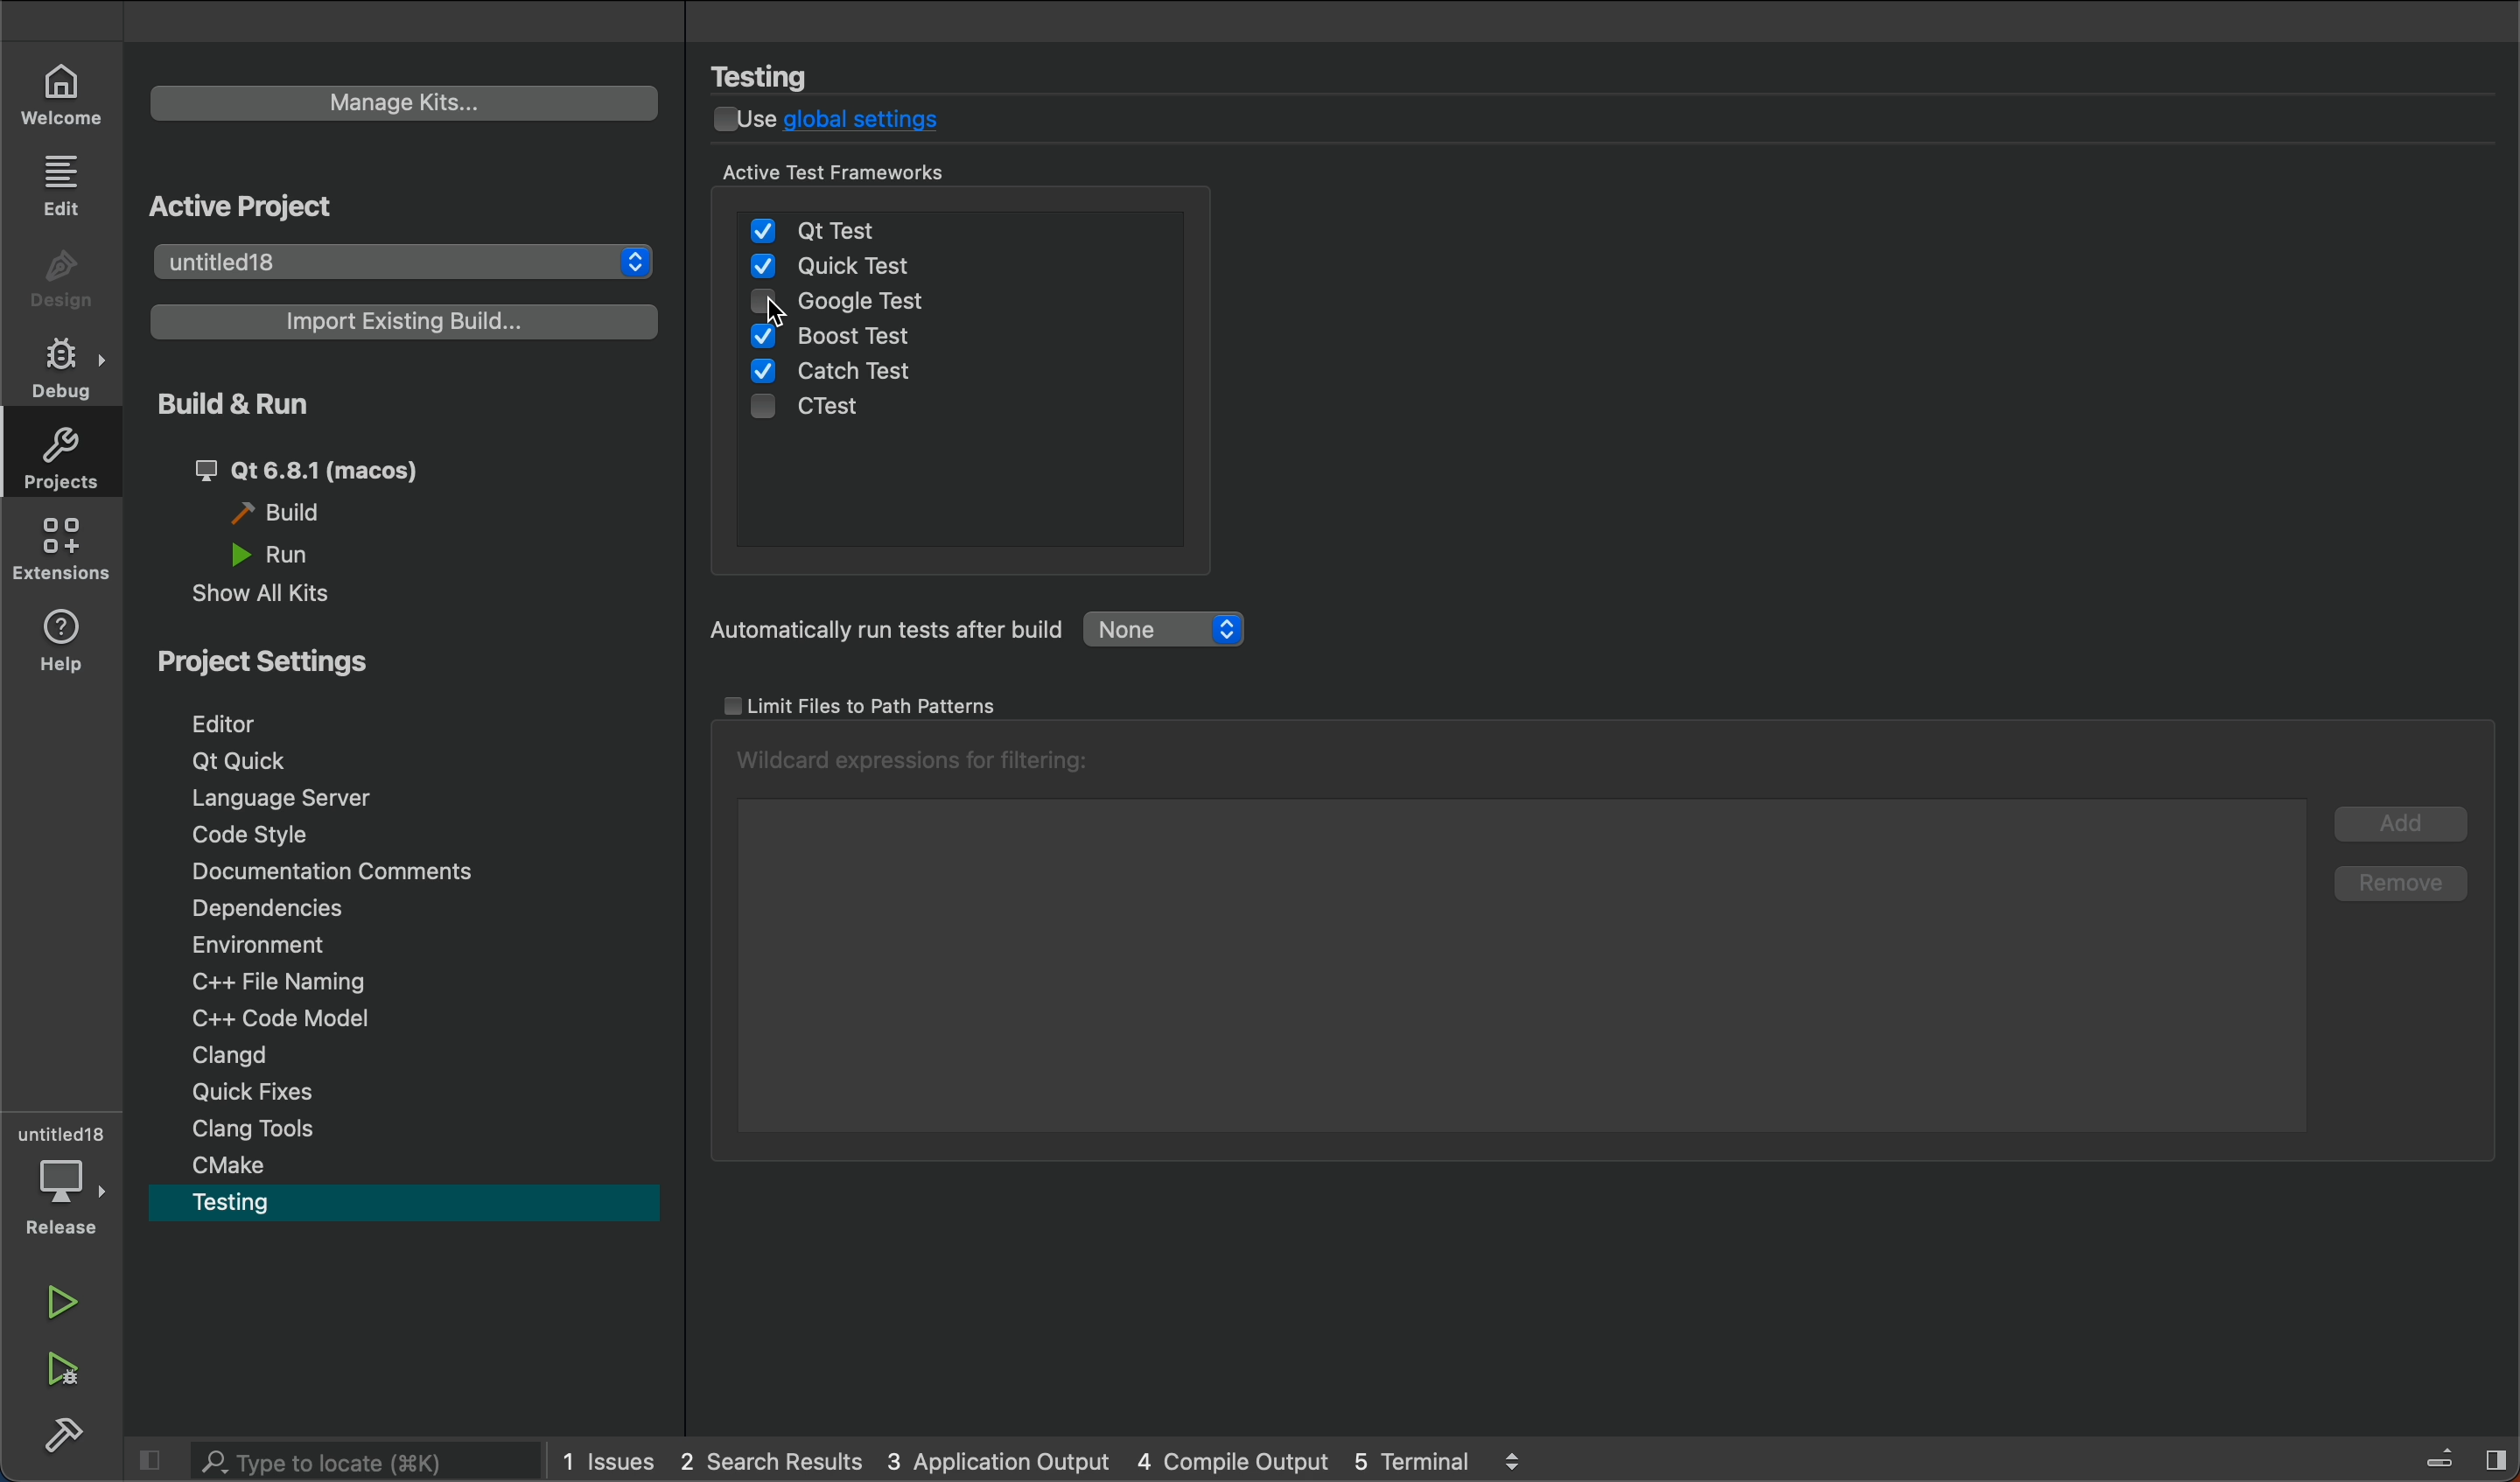  I want to click on qt test, so click(955, 223).